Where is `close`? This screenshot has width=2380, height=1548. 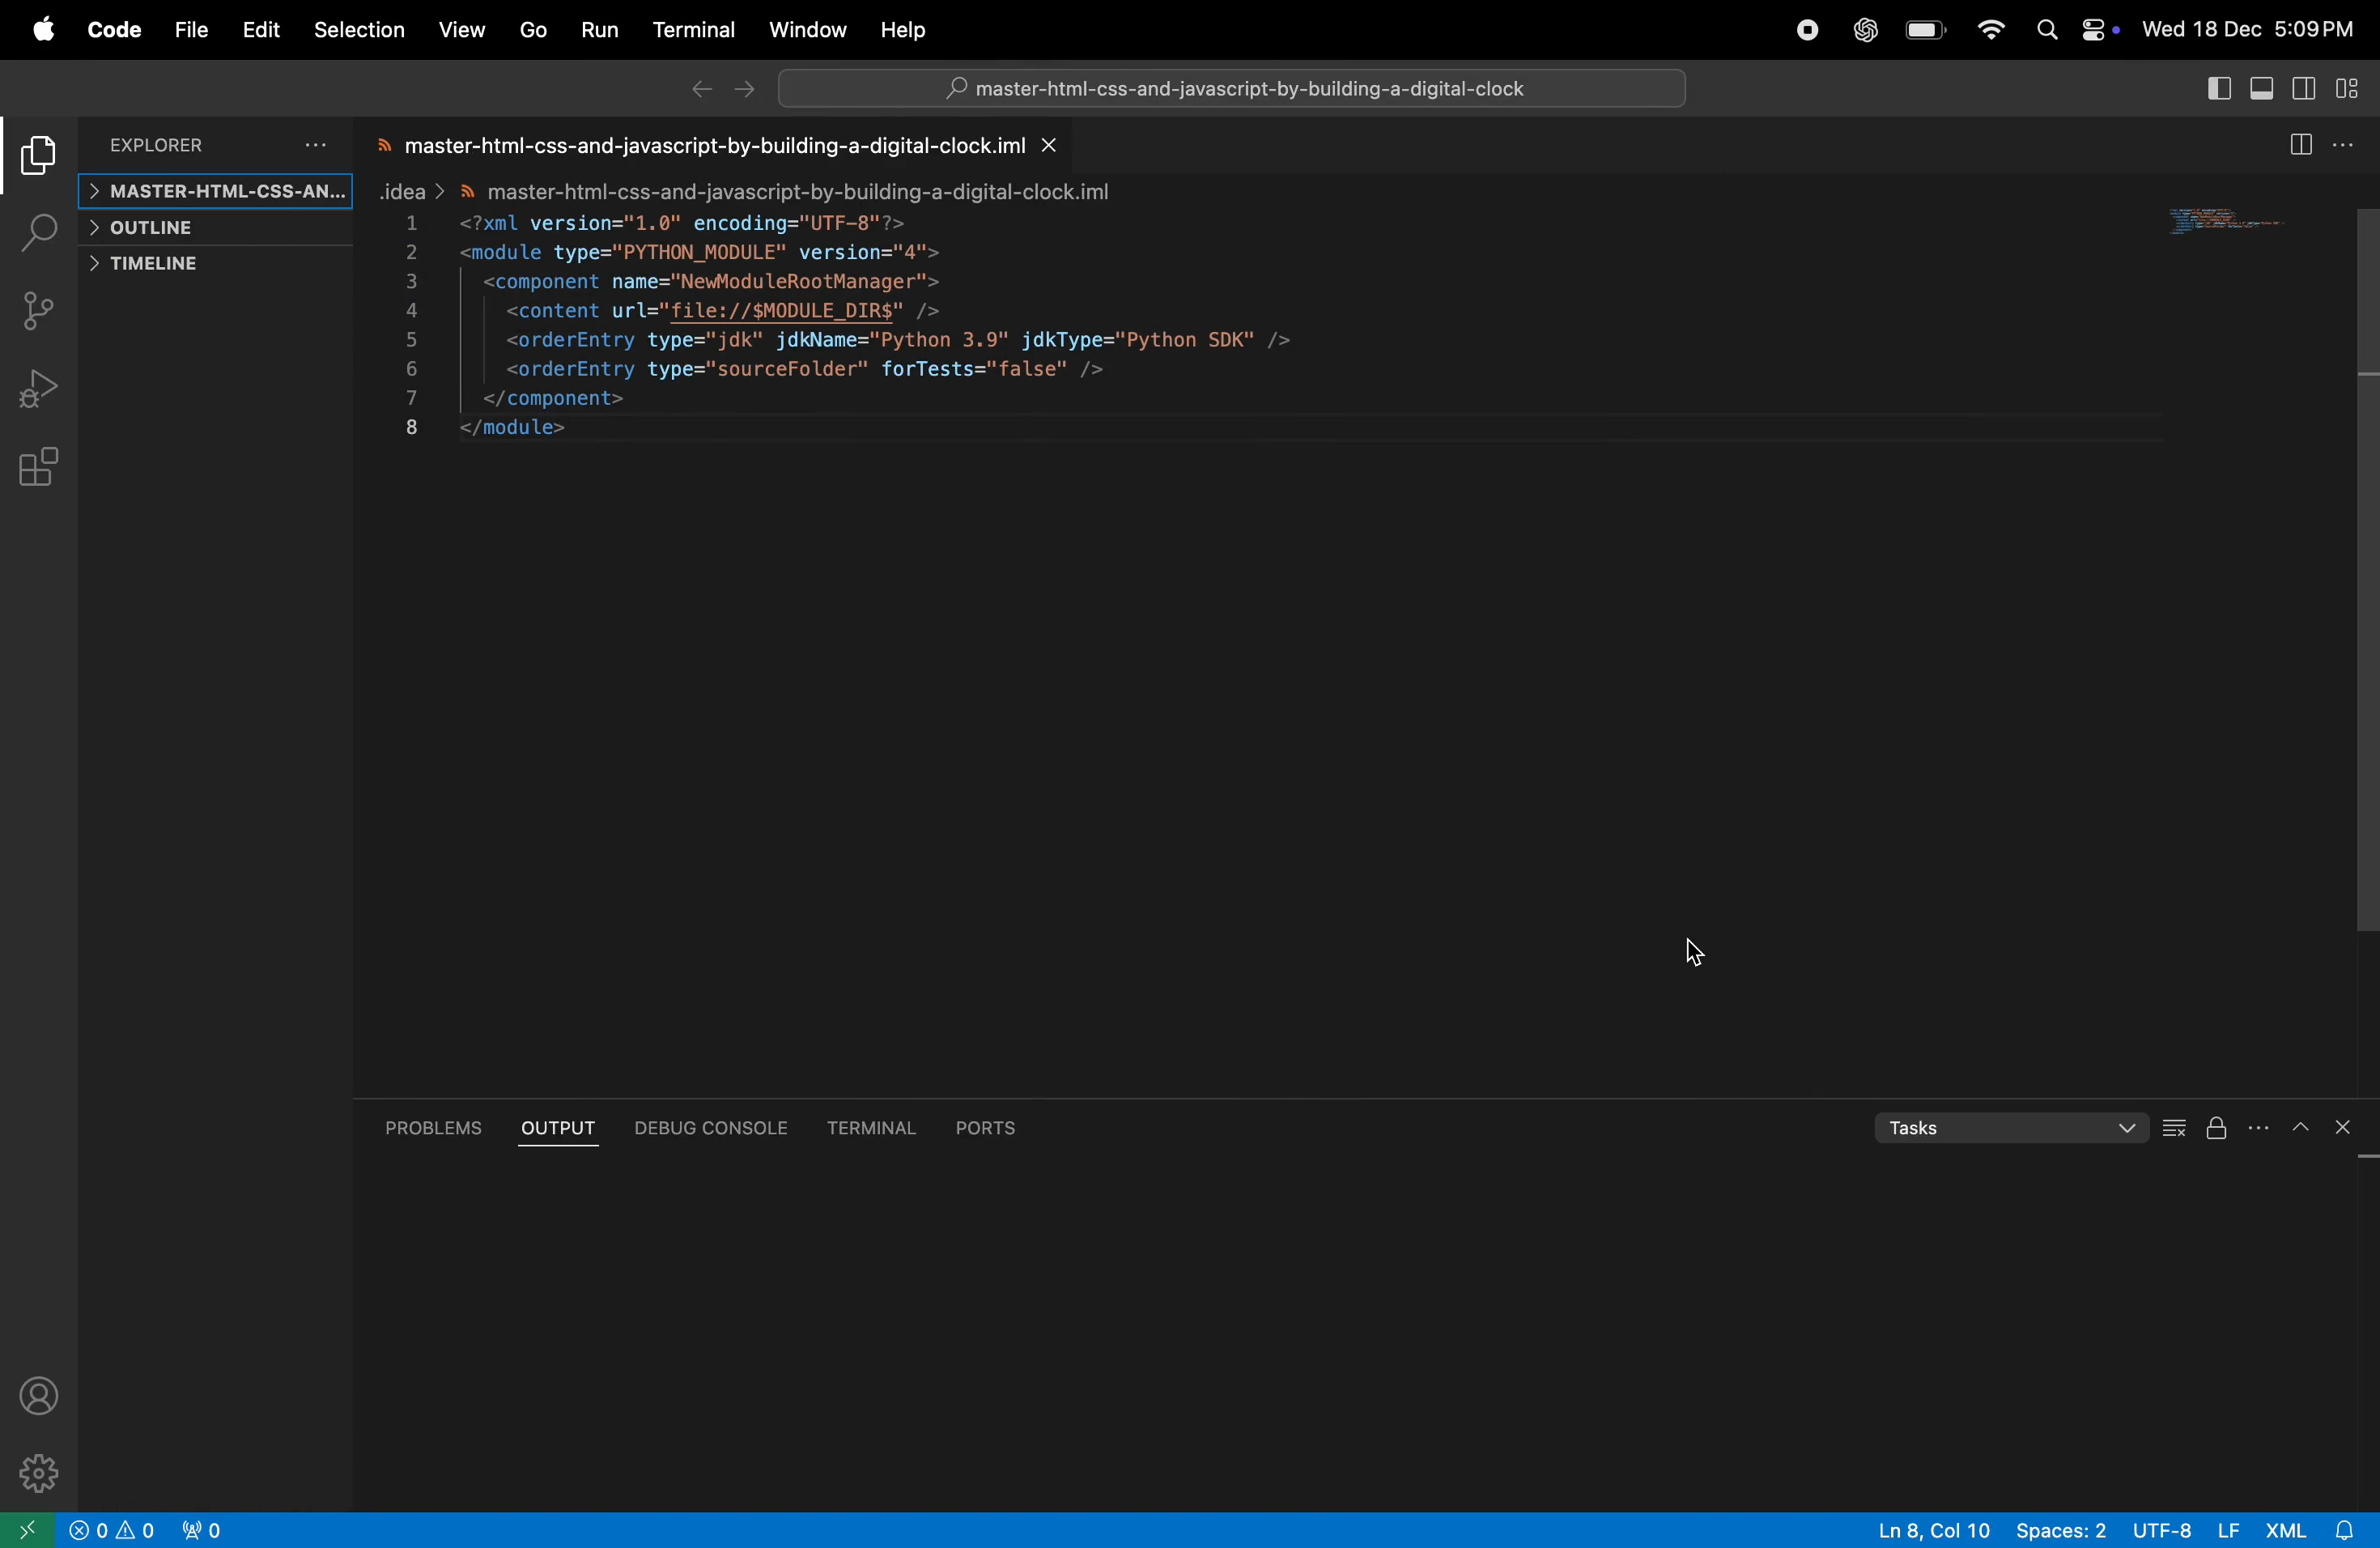 close is located at coordinates (2353, 1126).